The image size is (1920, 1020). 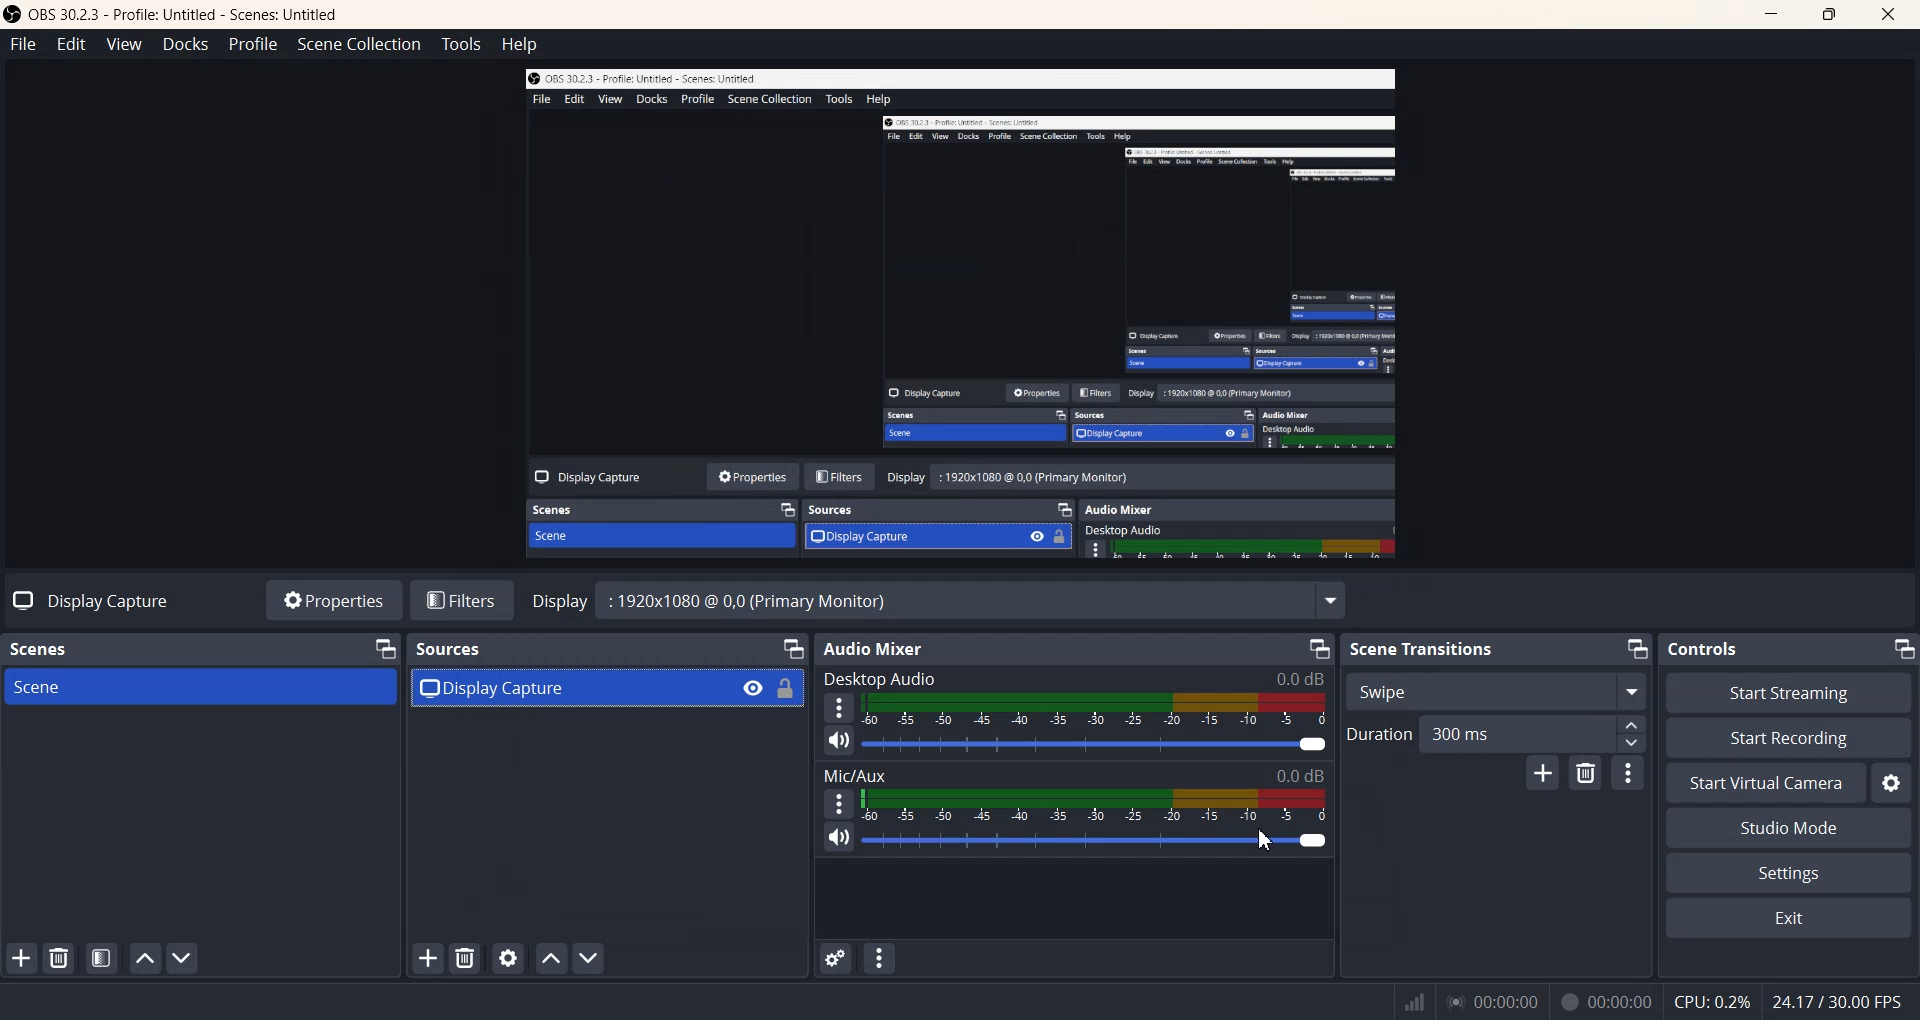 What do you see at coordinates (253, 45) in the screenshot?
I see `Profile` at bounding box center [253, 45].